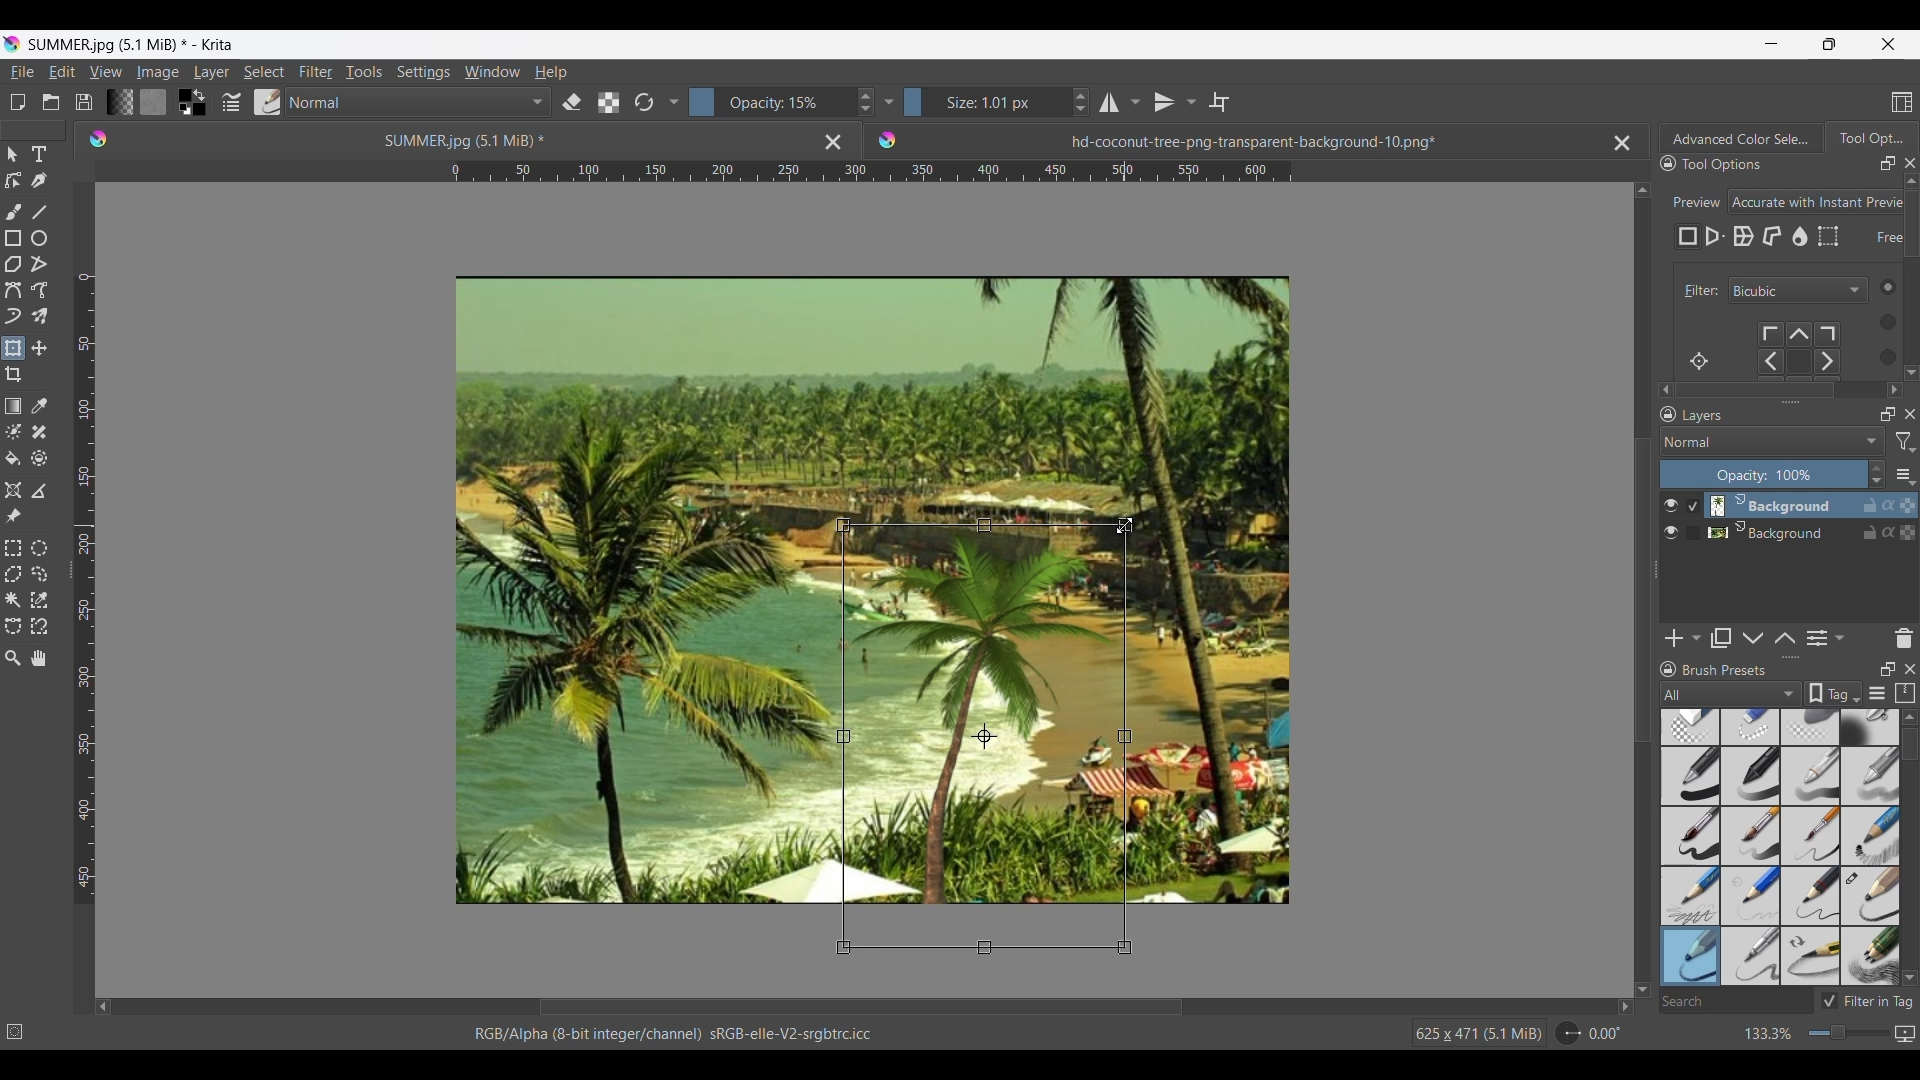  Describe the element at coordinates (1908, 501) in the screenshot. I see `Maximize` at that location.